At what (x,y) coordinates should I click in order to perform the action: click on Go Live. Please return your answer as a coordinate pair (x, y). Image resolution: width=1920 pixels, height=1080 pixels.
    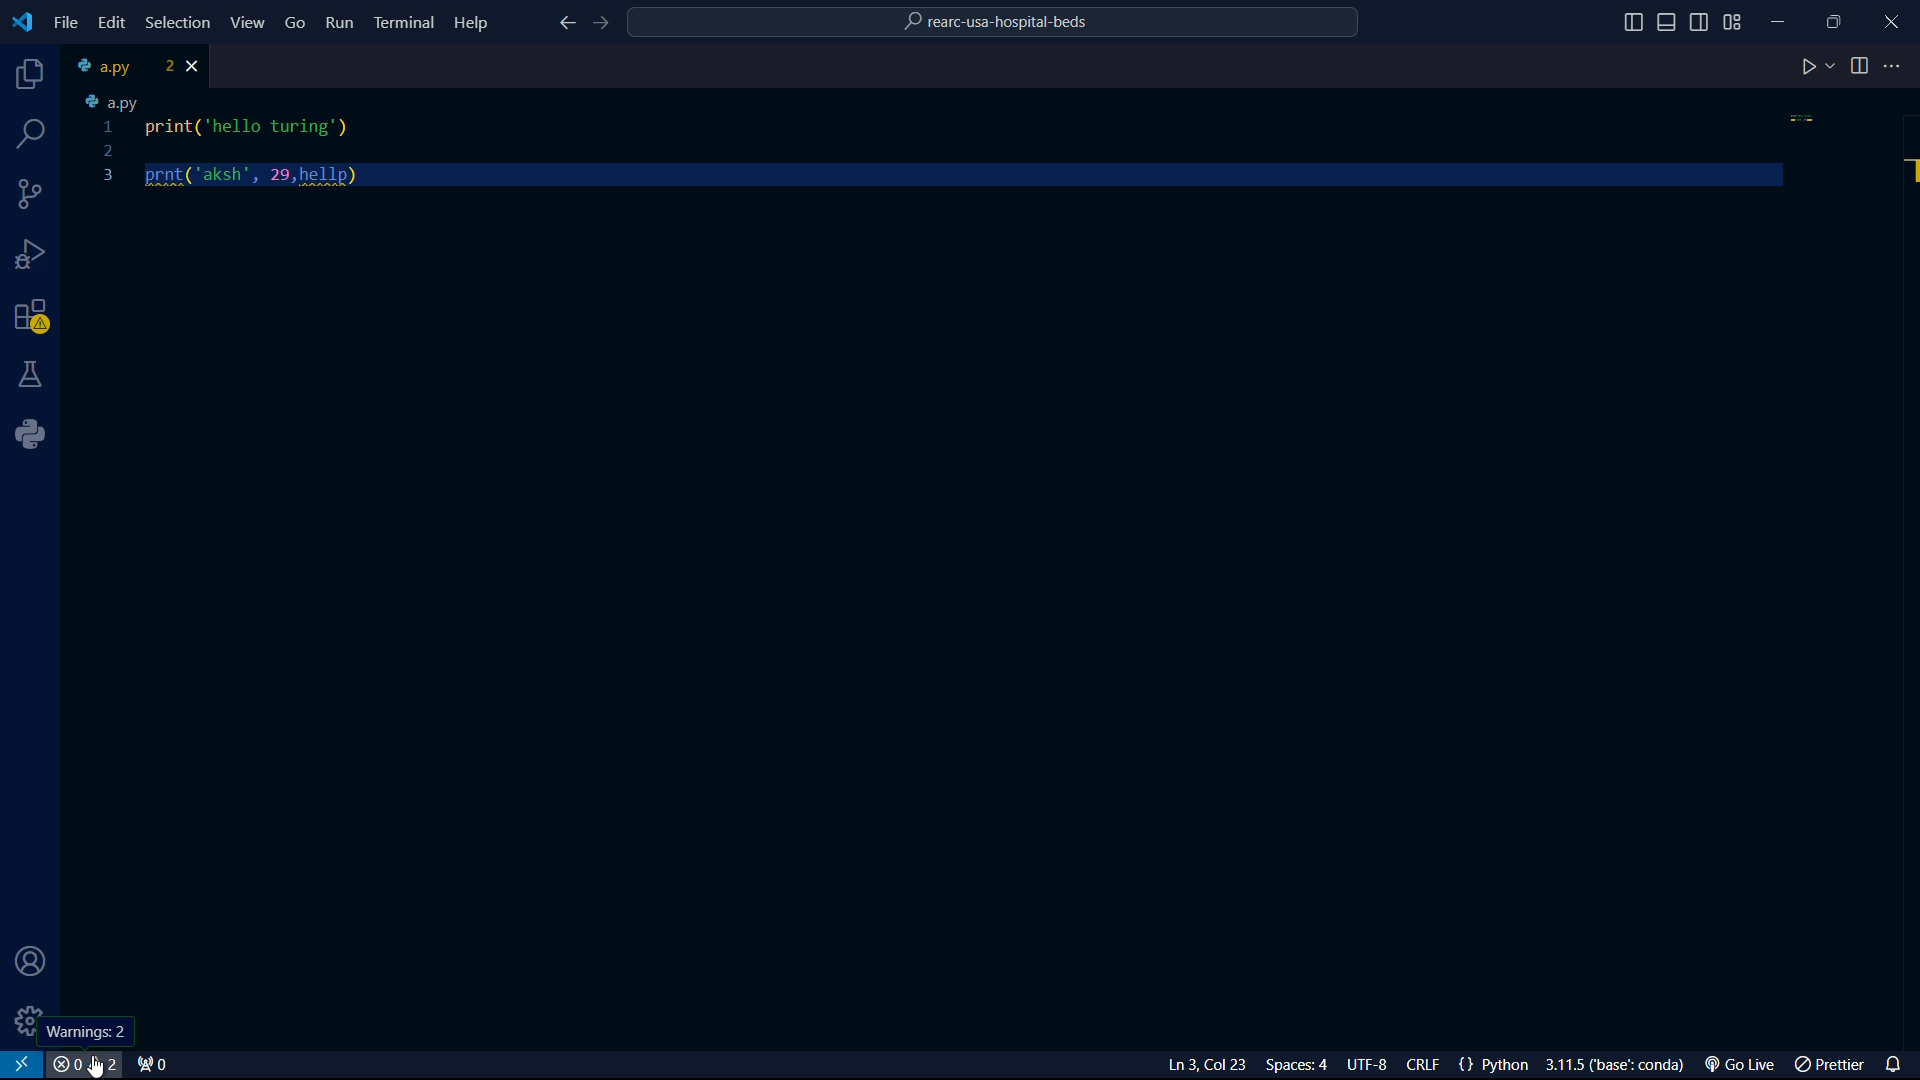
    Looking at the image, I should click on (1745, 1065).